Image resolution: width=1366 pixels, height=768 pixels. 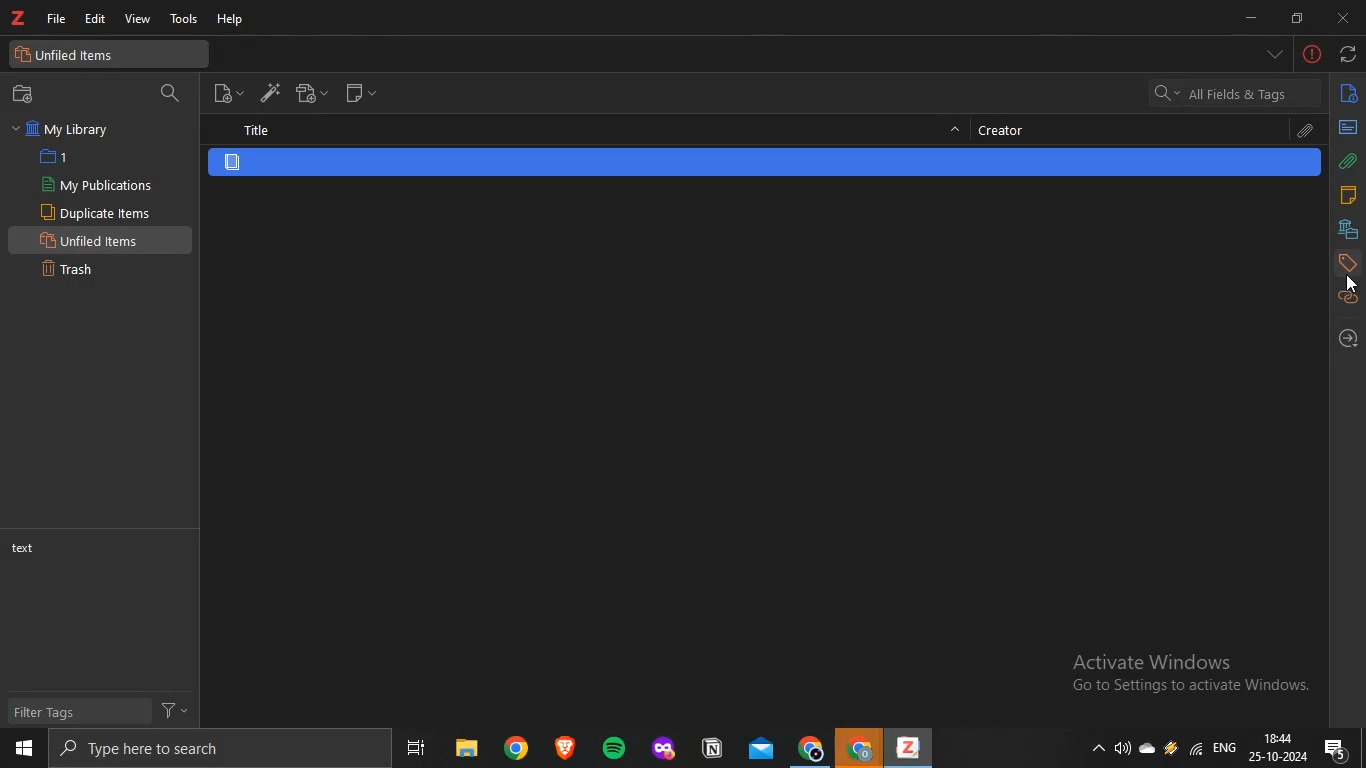 What do you see at coordinates (230, 92) in the screenshot?
I see `new item` at bounding box center [230, 92].